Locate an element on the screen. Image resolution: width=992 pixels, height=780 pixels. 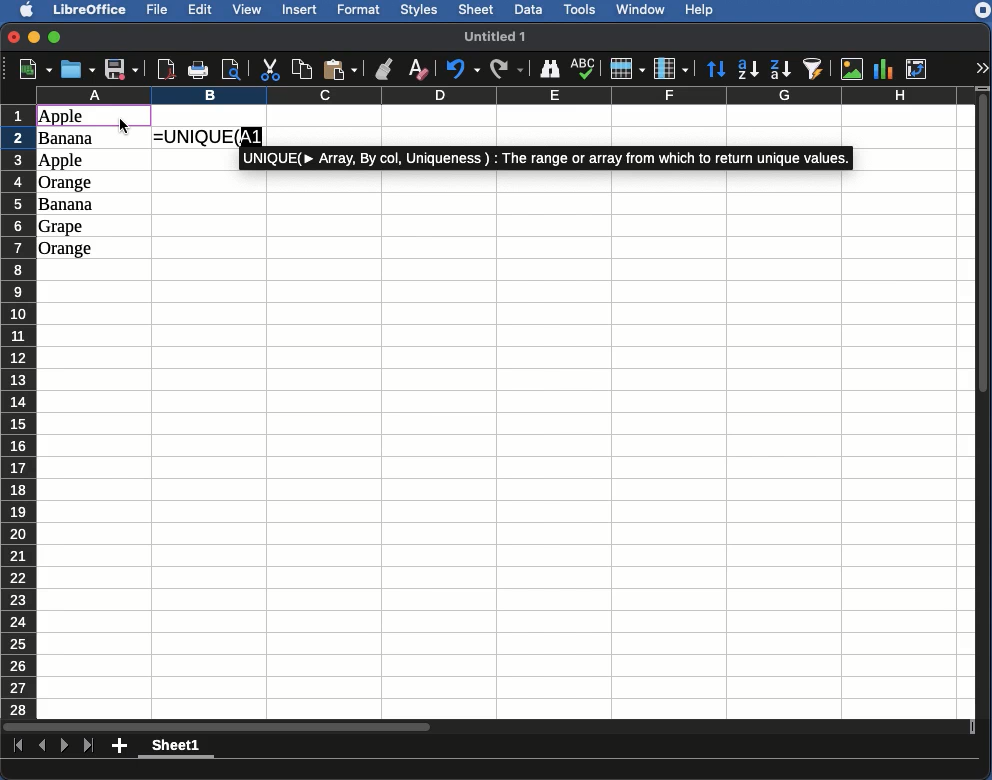
UNIQUE(Array, By col, Uniqueness) : the range or array from which to return unique values. is located at coordinates (546, 158).